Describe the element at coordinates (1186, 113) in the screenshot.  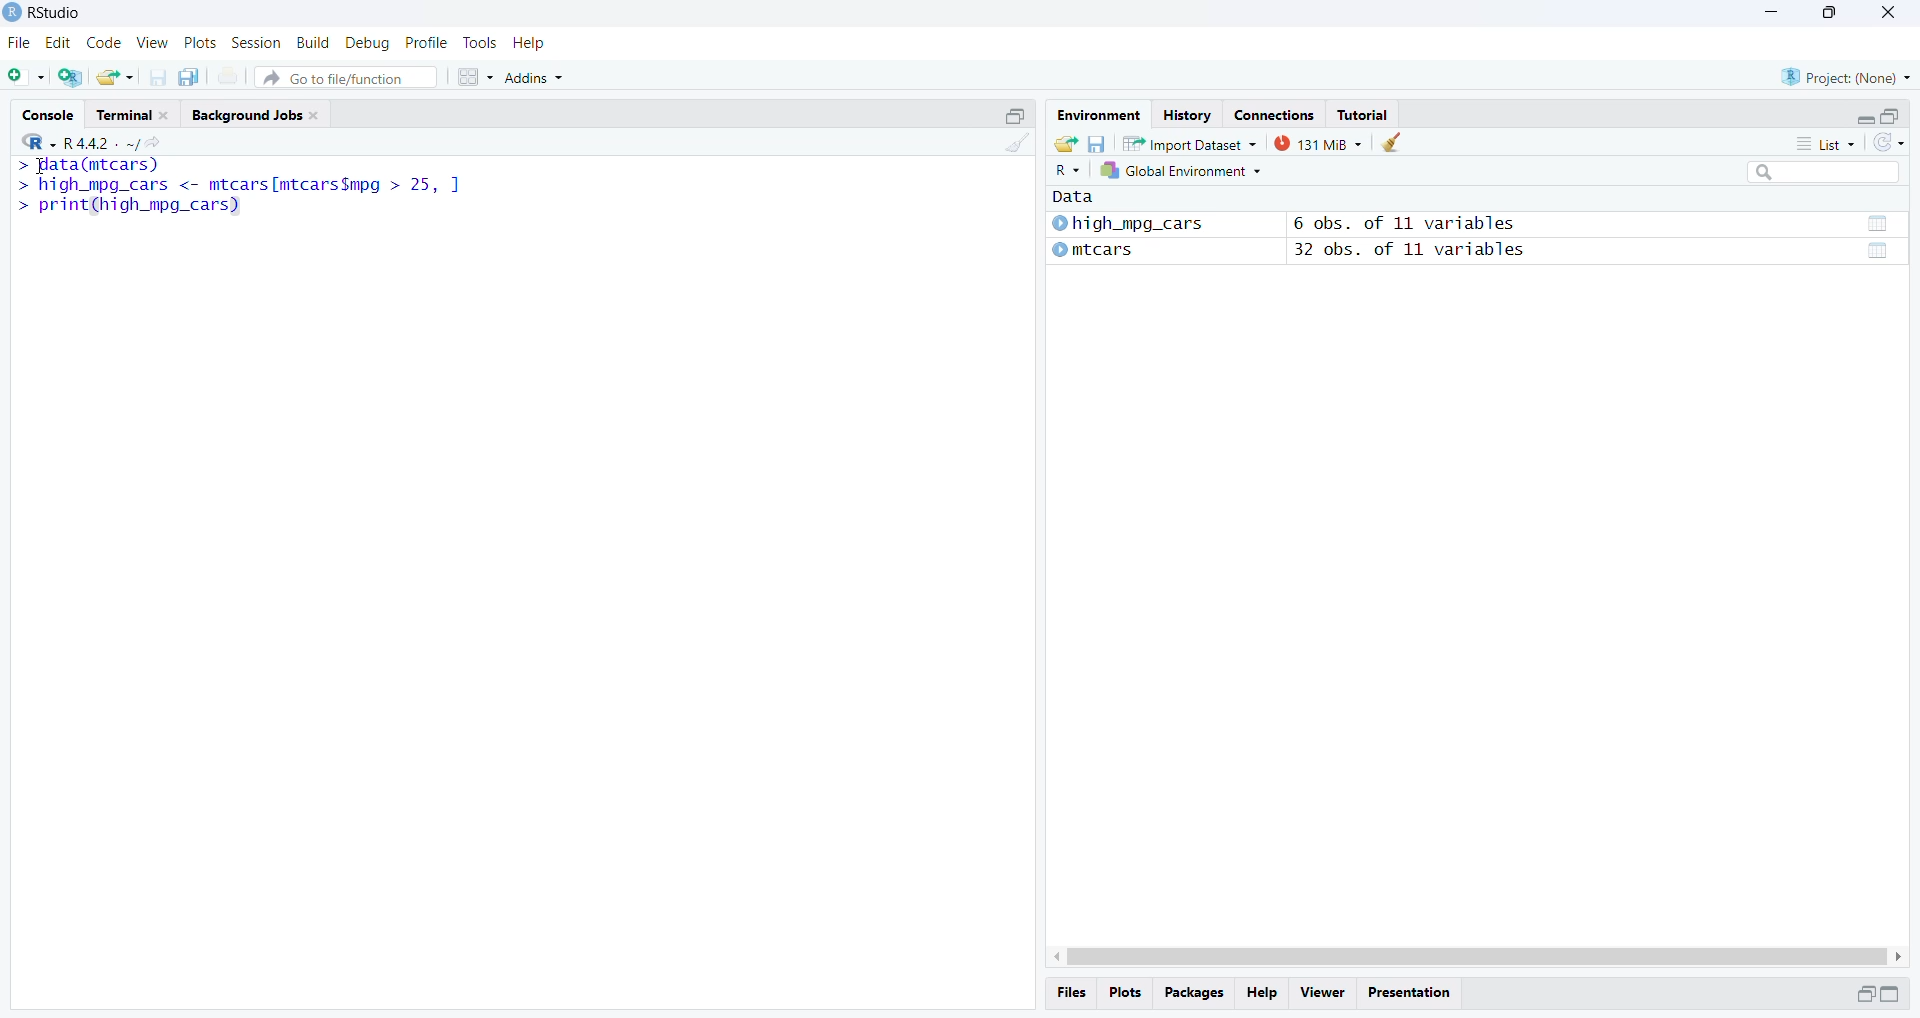
I see `History` at that location.